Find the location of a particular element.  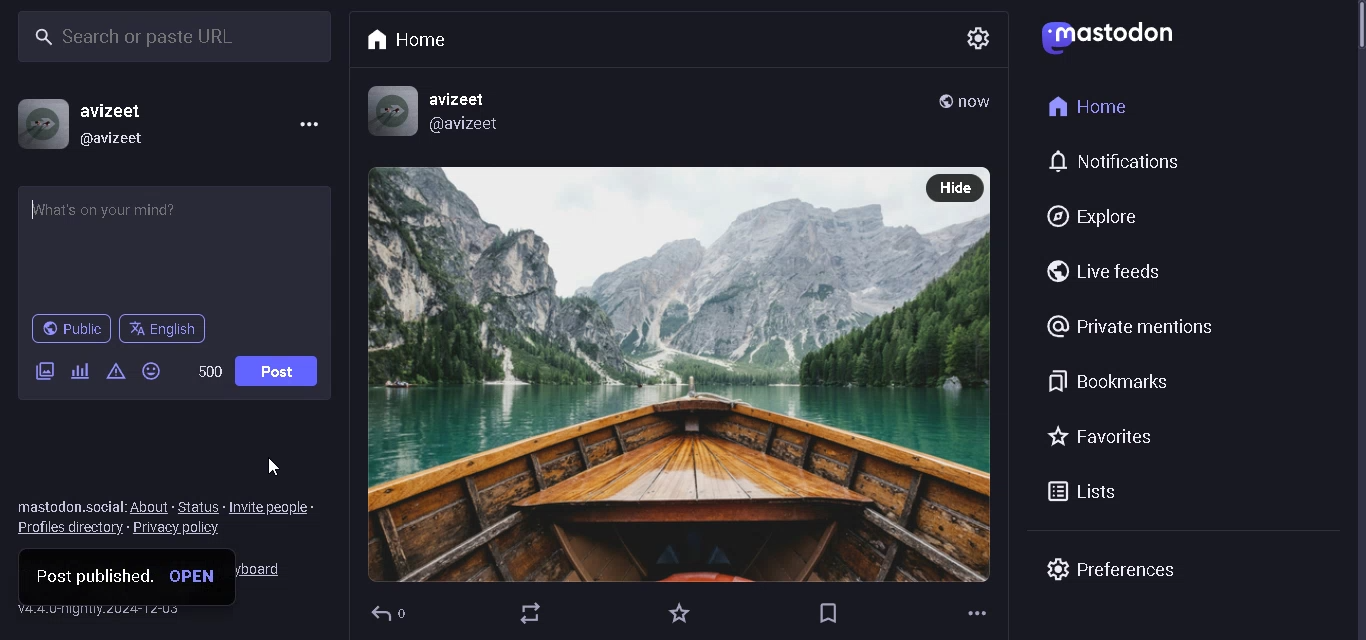

typing cursor is located at coordinates (36, 211).